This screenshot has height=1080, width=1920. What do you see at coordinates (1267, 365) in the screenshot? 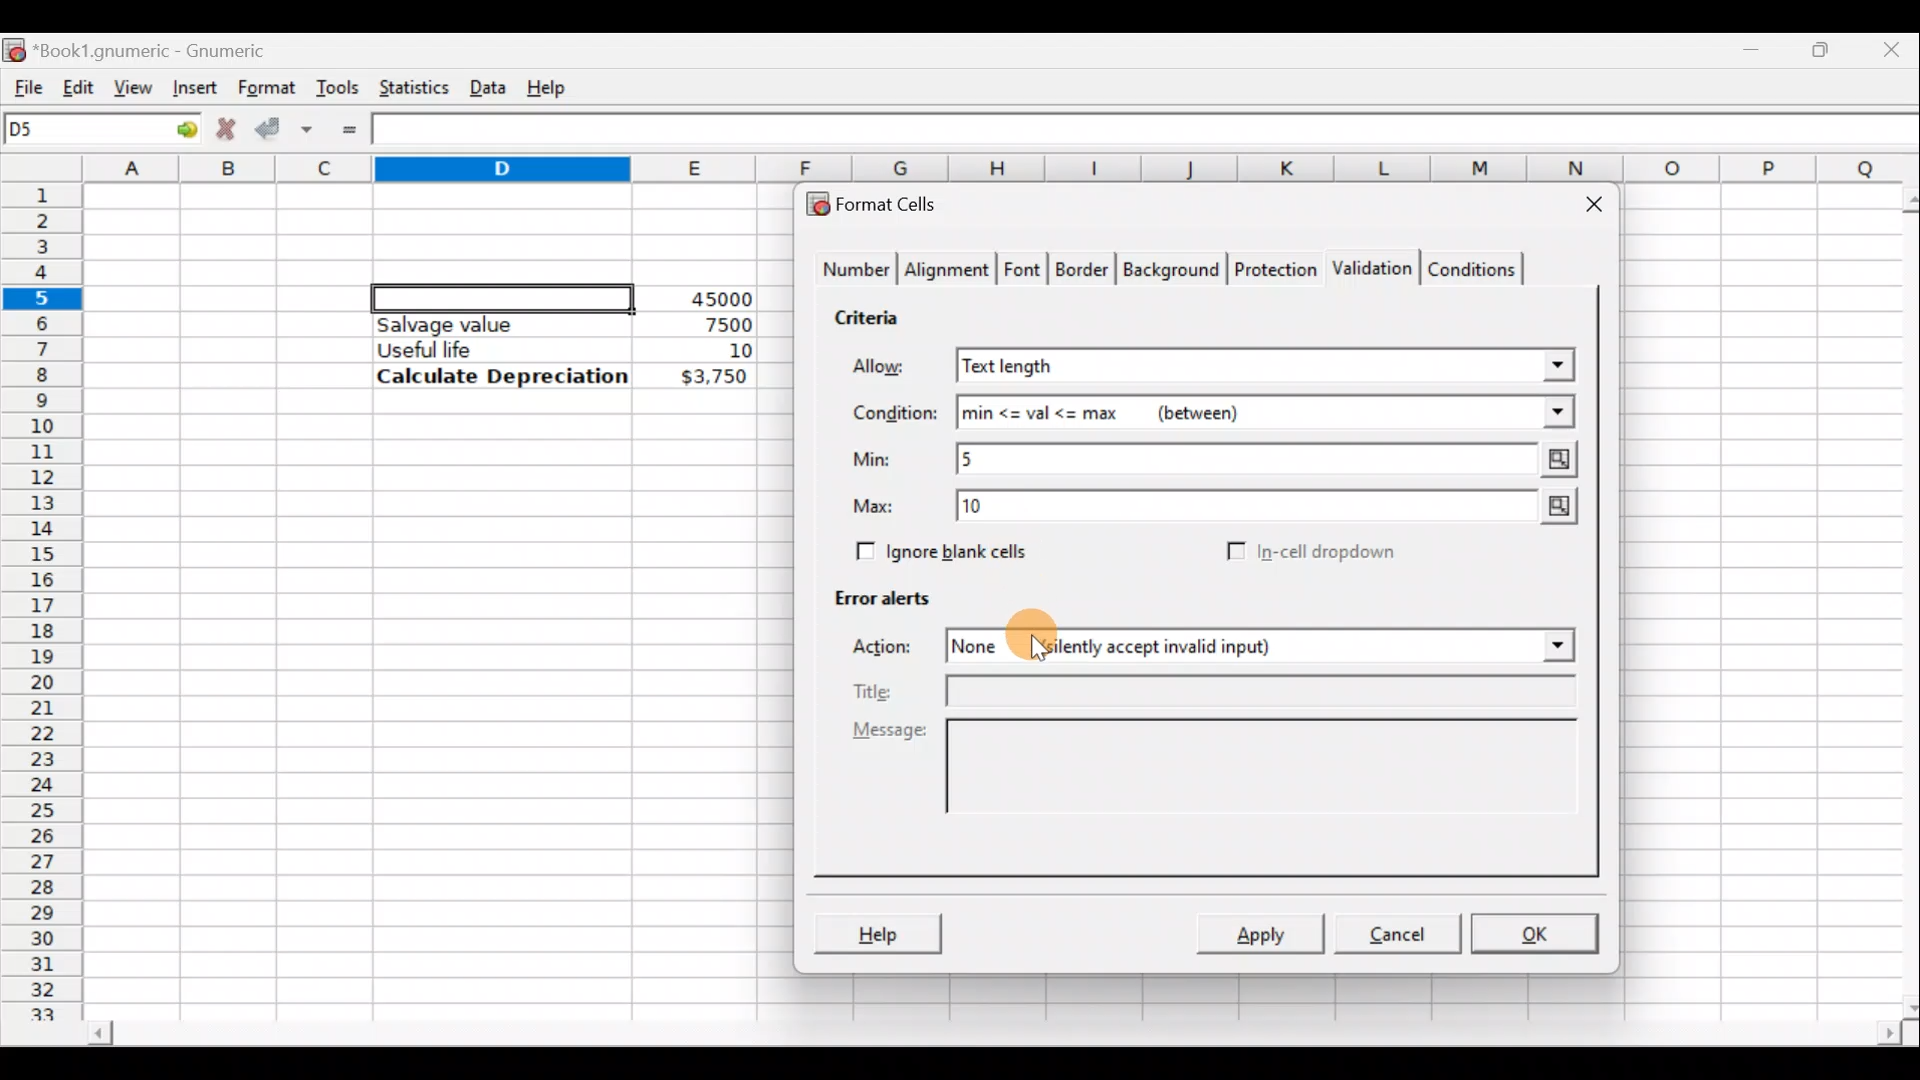
I see `Text length selected` at bounding box center [1267, 365].